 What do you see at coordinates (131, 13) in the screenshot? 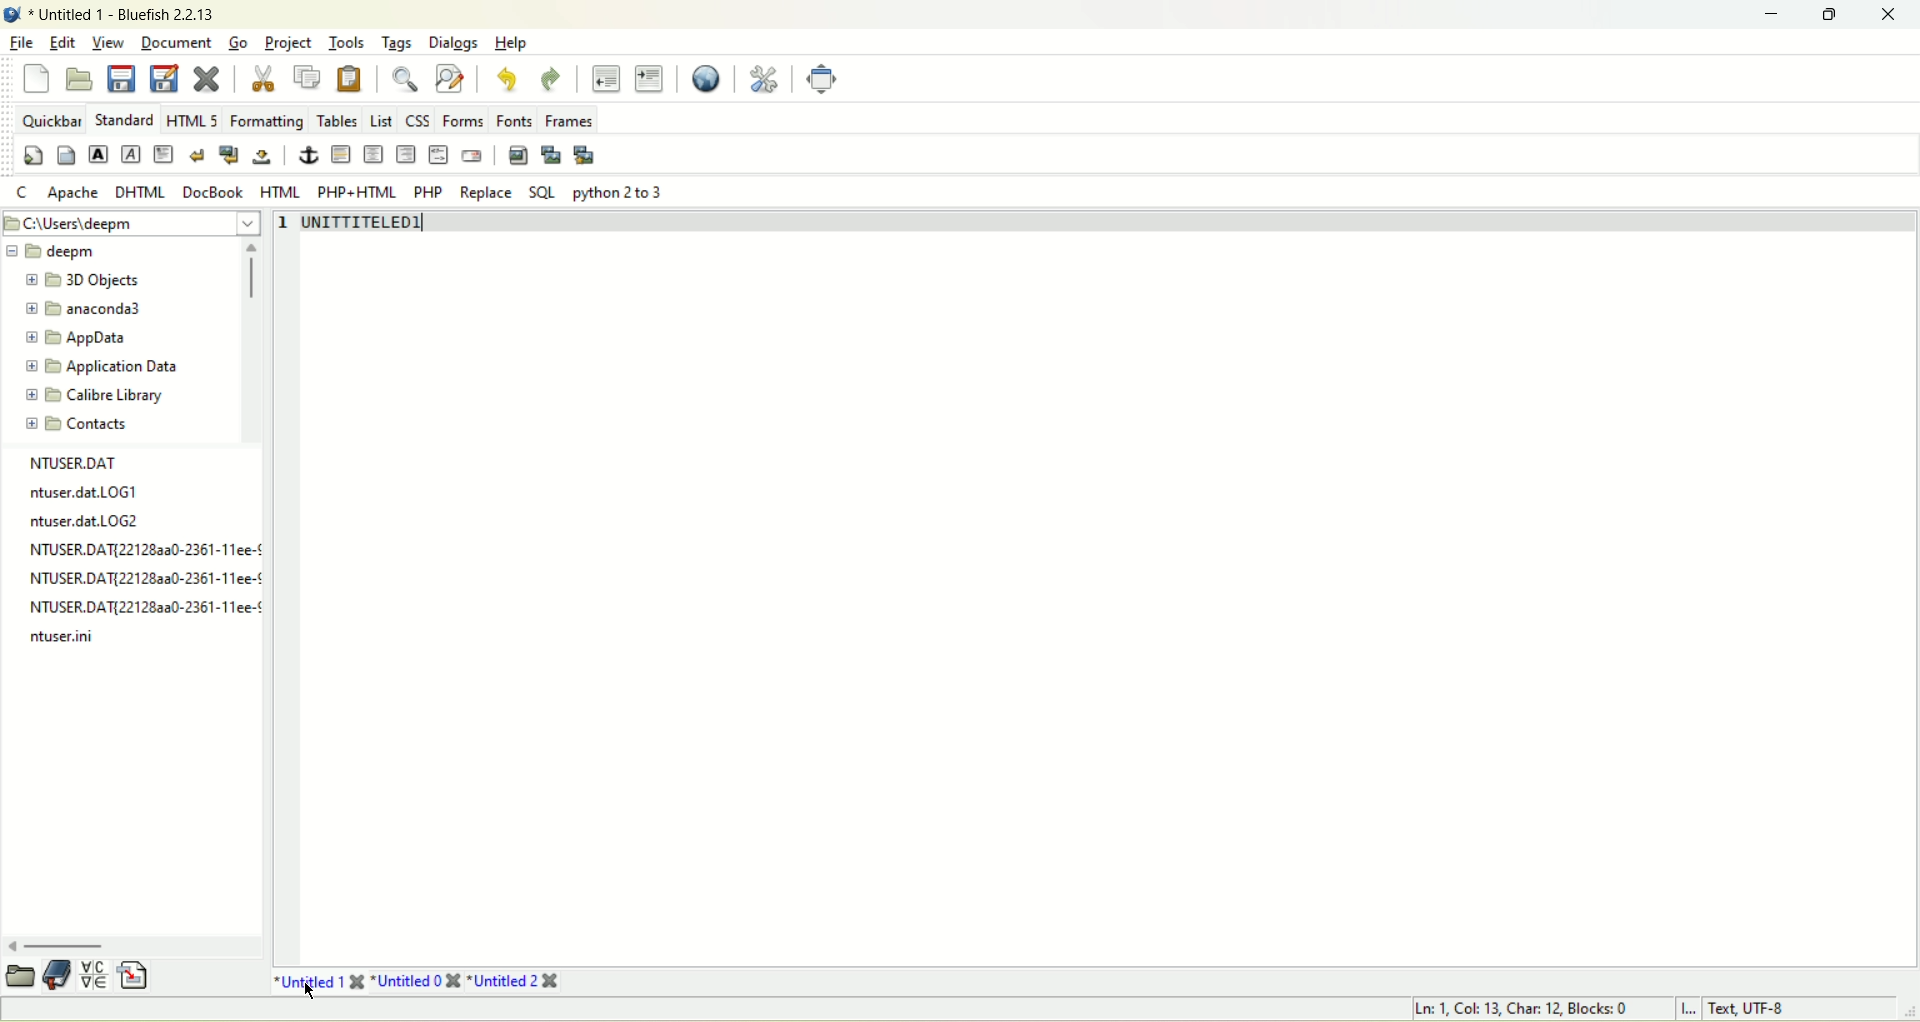
I see `title ` at bounding box center [131, 13].